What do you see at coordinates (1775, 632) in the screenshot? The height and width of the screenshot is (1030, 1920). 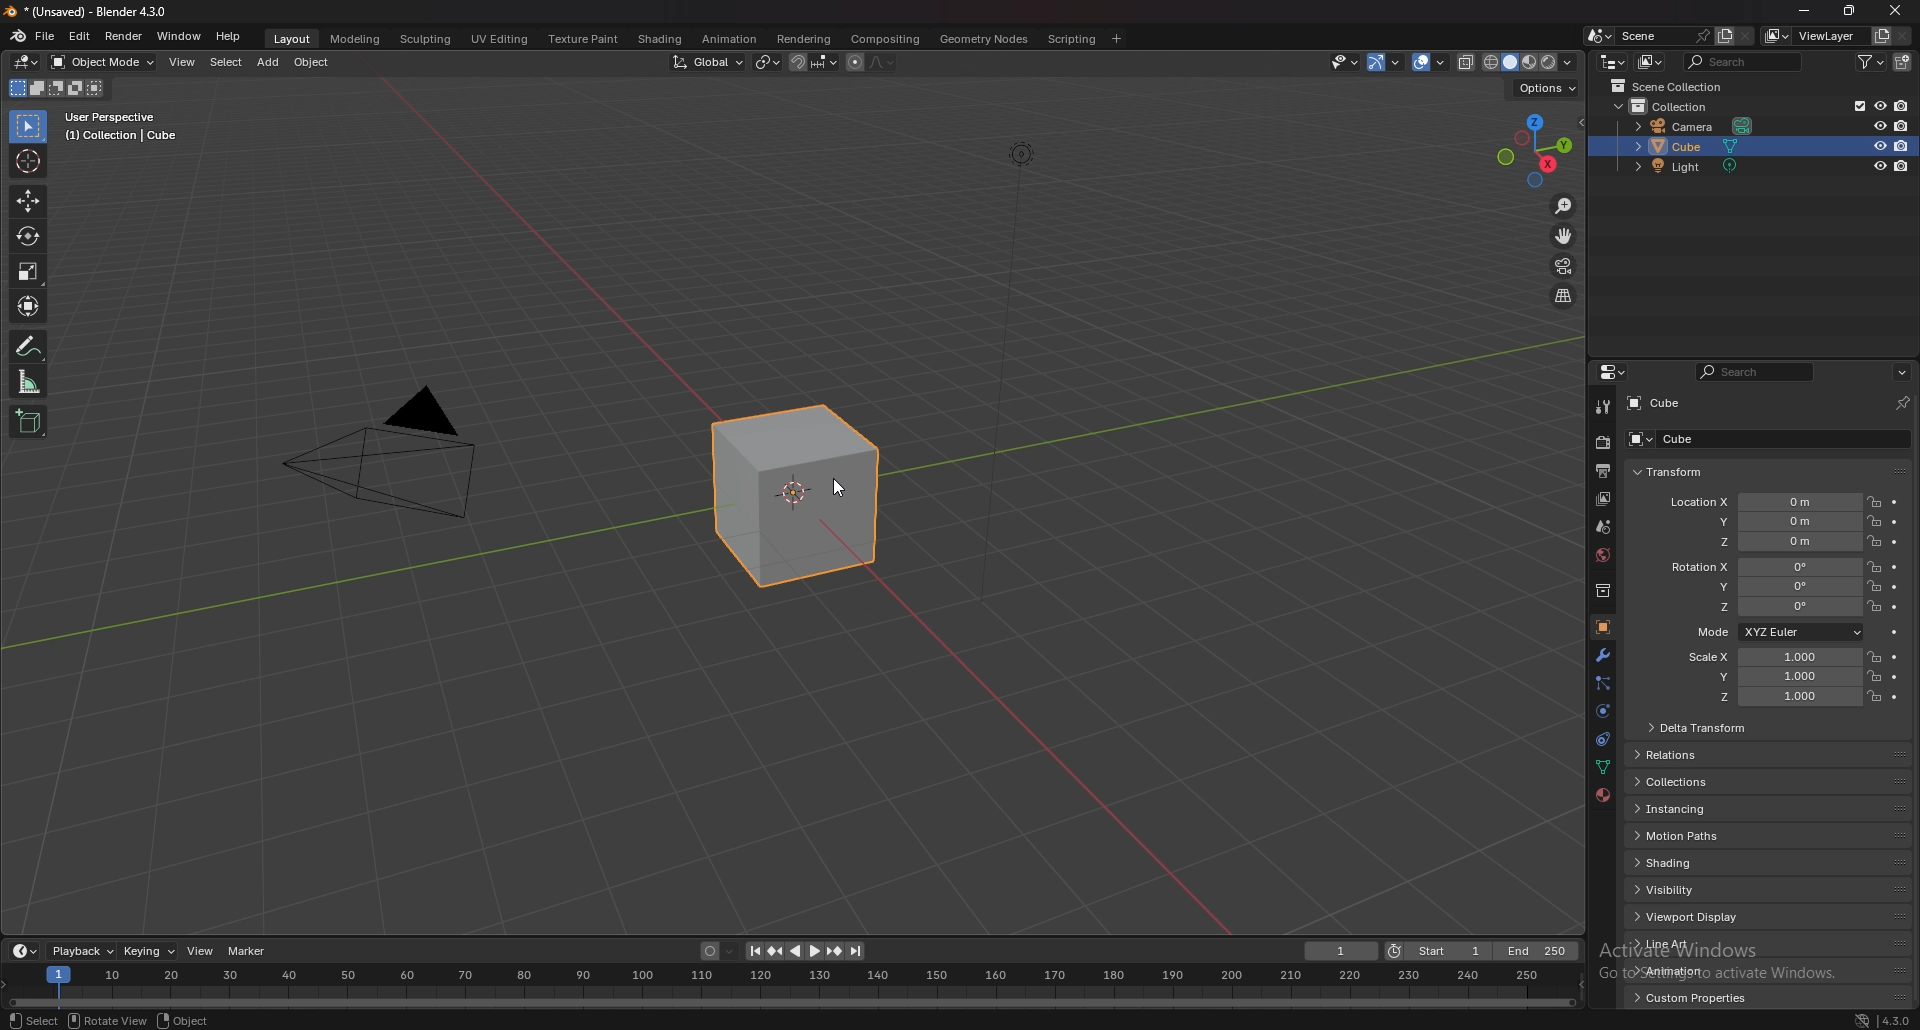 I see `mode` at bounding box center [1775, 632].